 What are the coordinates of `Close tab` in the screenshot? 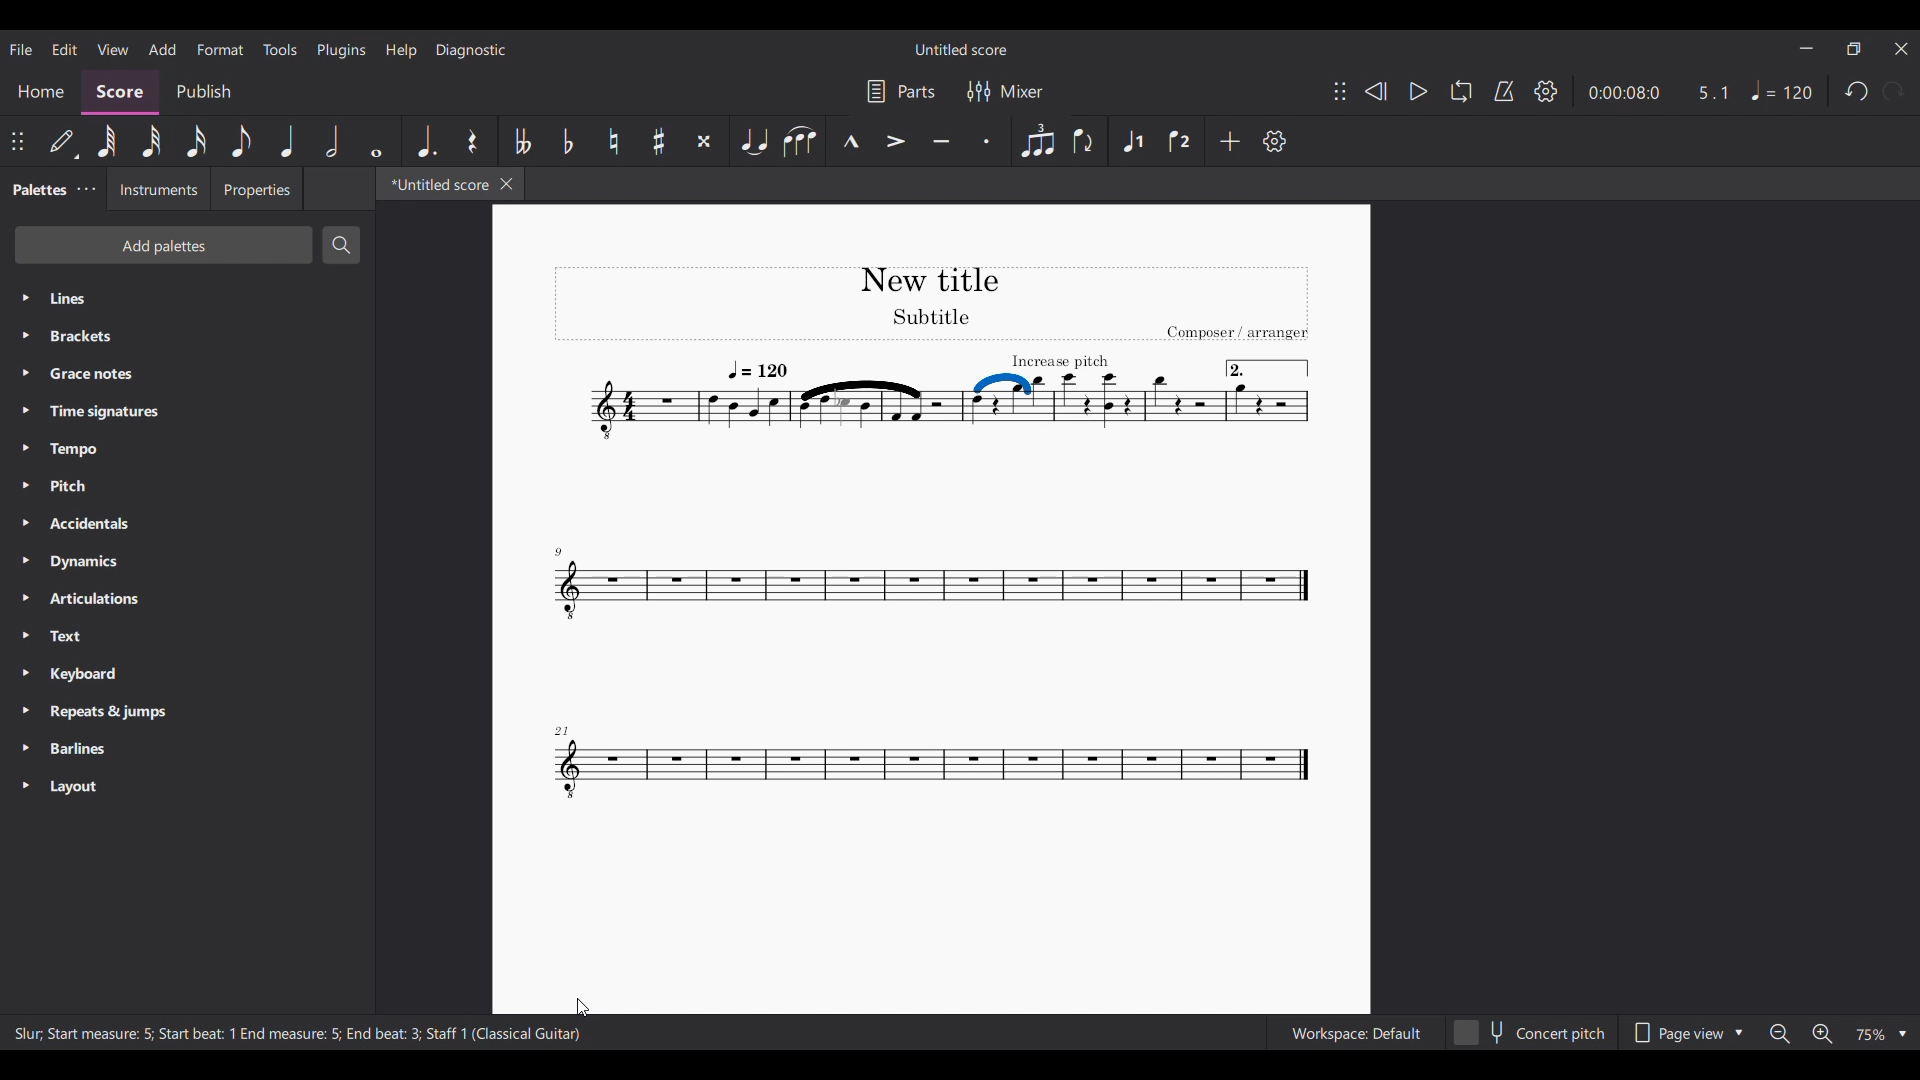 It's located at (507, 184).